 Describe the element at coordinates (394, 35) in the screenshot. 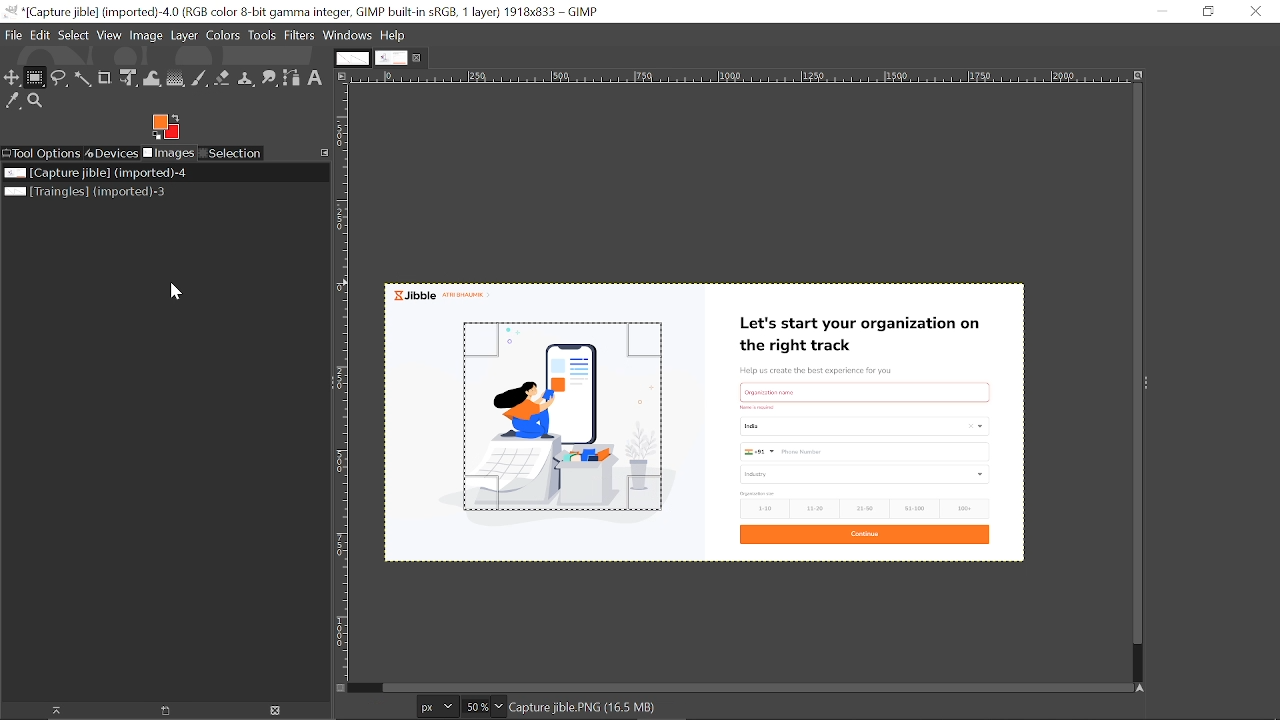

I see `Help` at that location.